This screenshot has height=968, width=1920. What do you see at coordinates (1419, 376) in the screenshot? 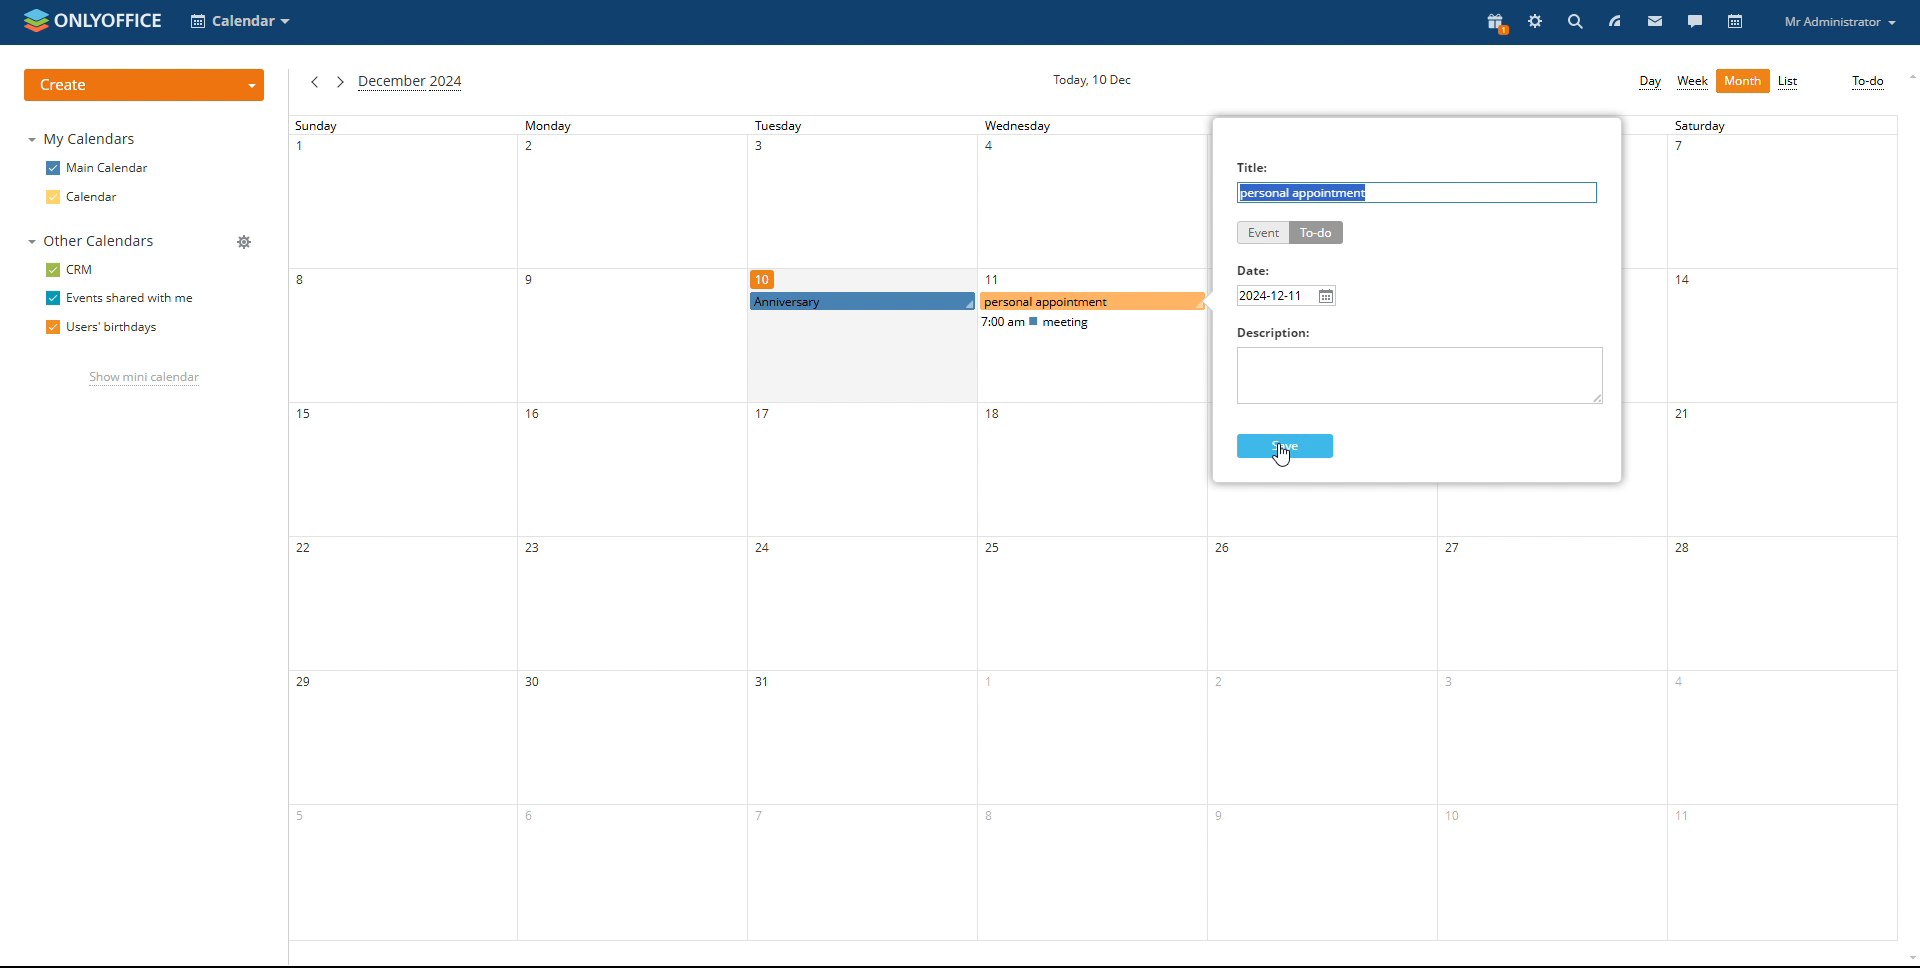
I see `description` at bounding box center [1419, 376].